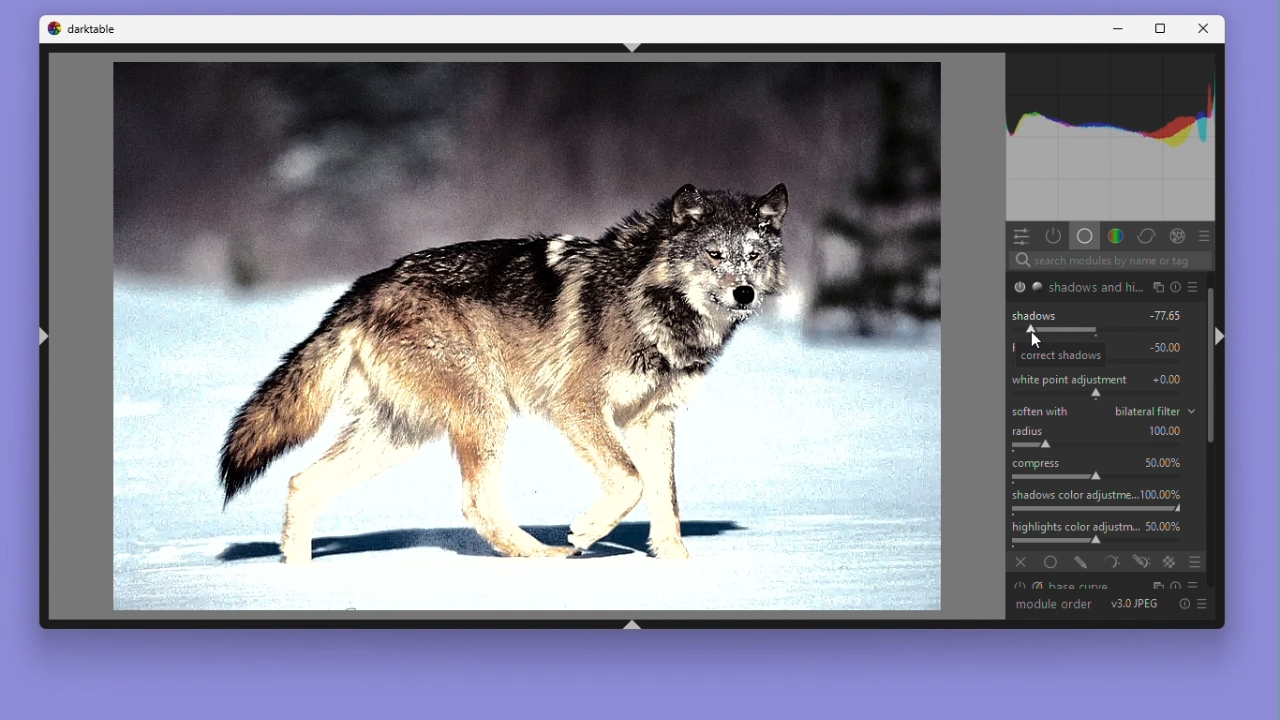 The image size is (1280, 720). Describe the element at coordinates (1202, 30) in the screenshot. I see `Close` at that location.